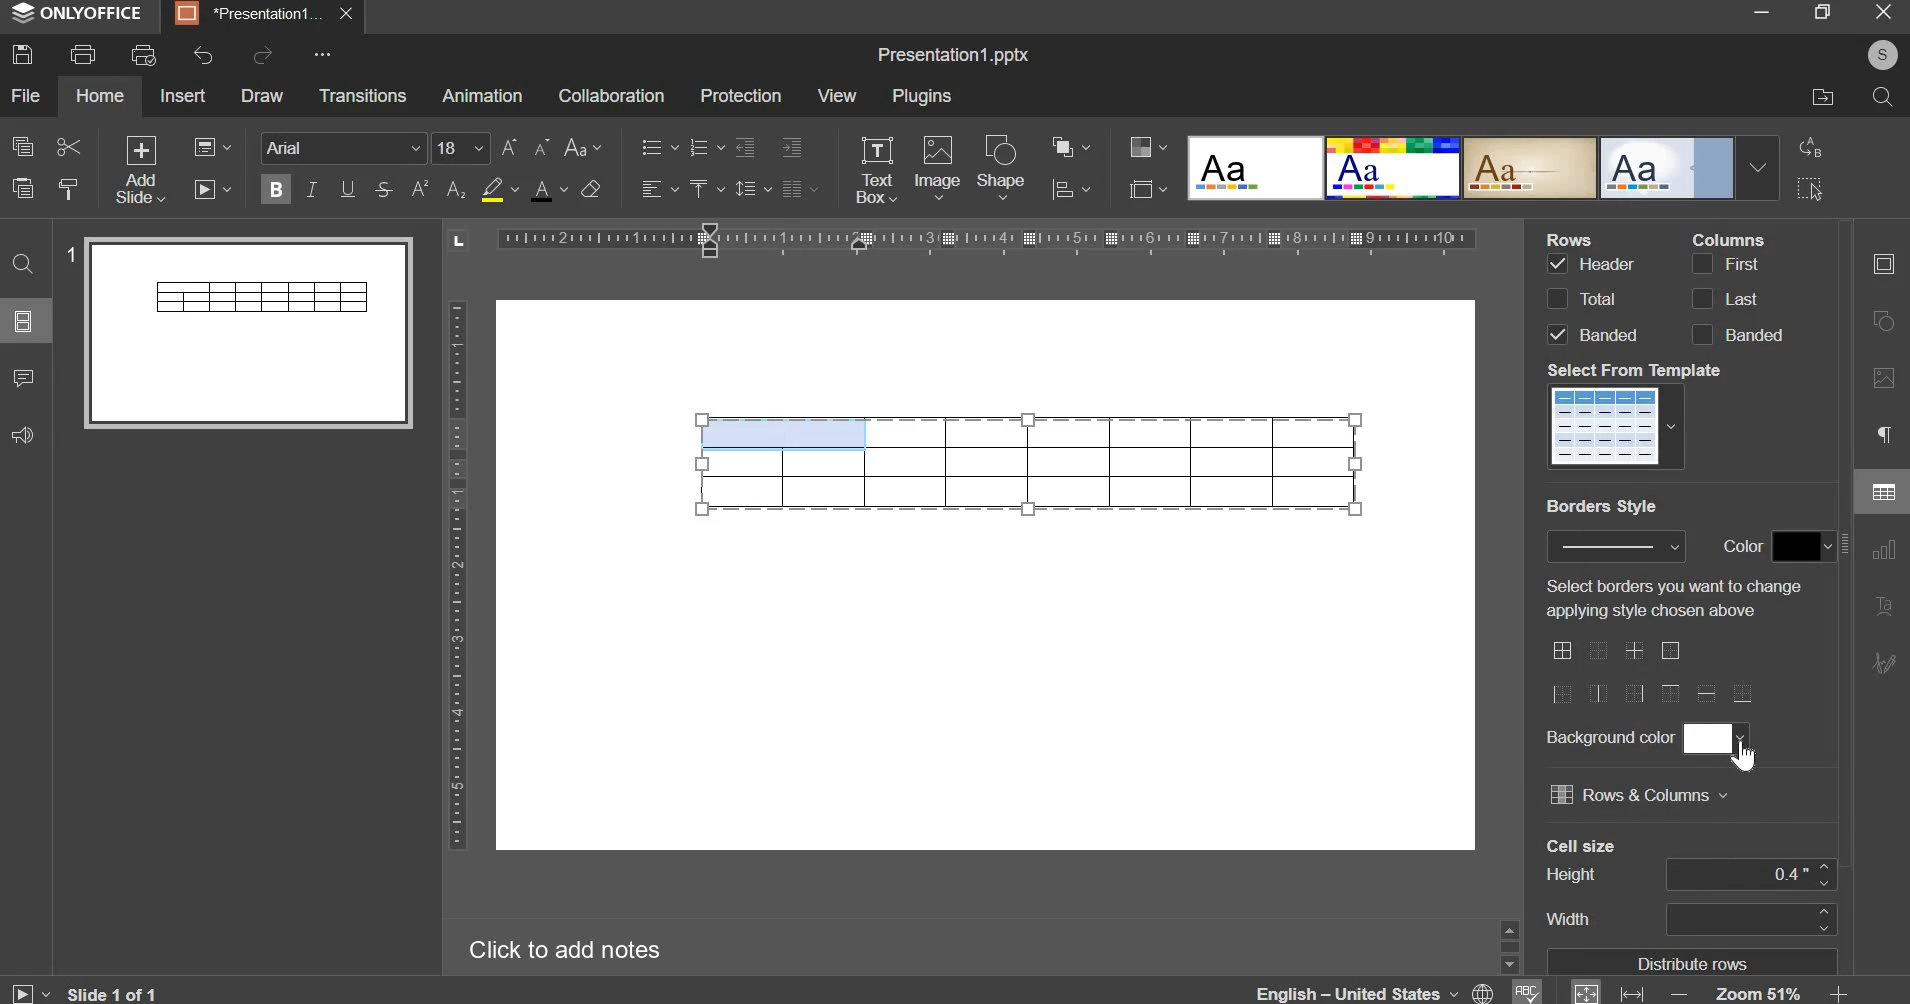 The height and width of the screenshot is (1004, 1910). What do you see at coordinates (559, 946) in the screenshot?
I see `Click to add notes` at bounding box center [559, 946].